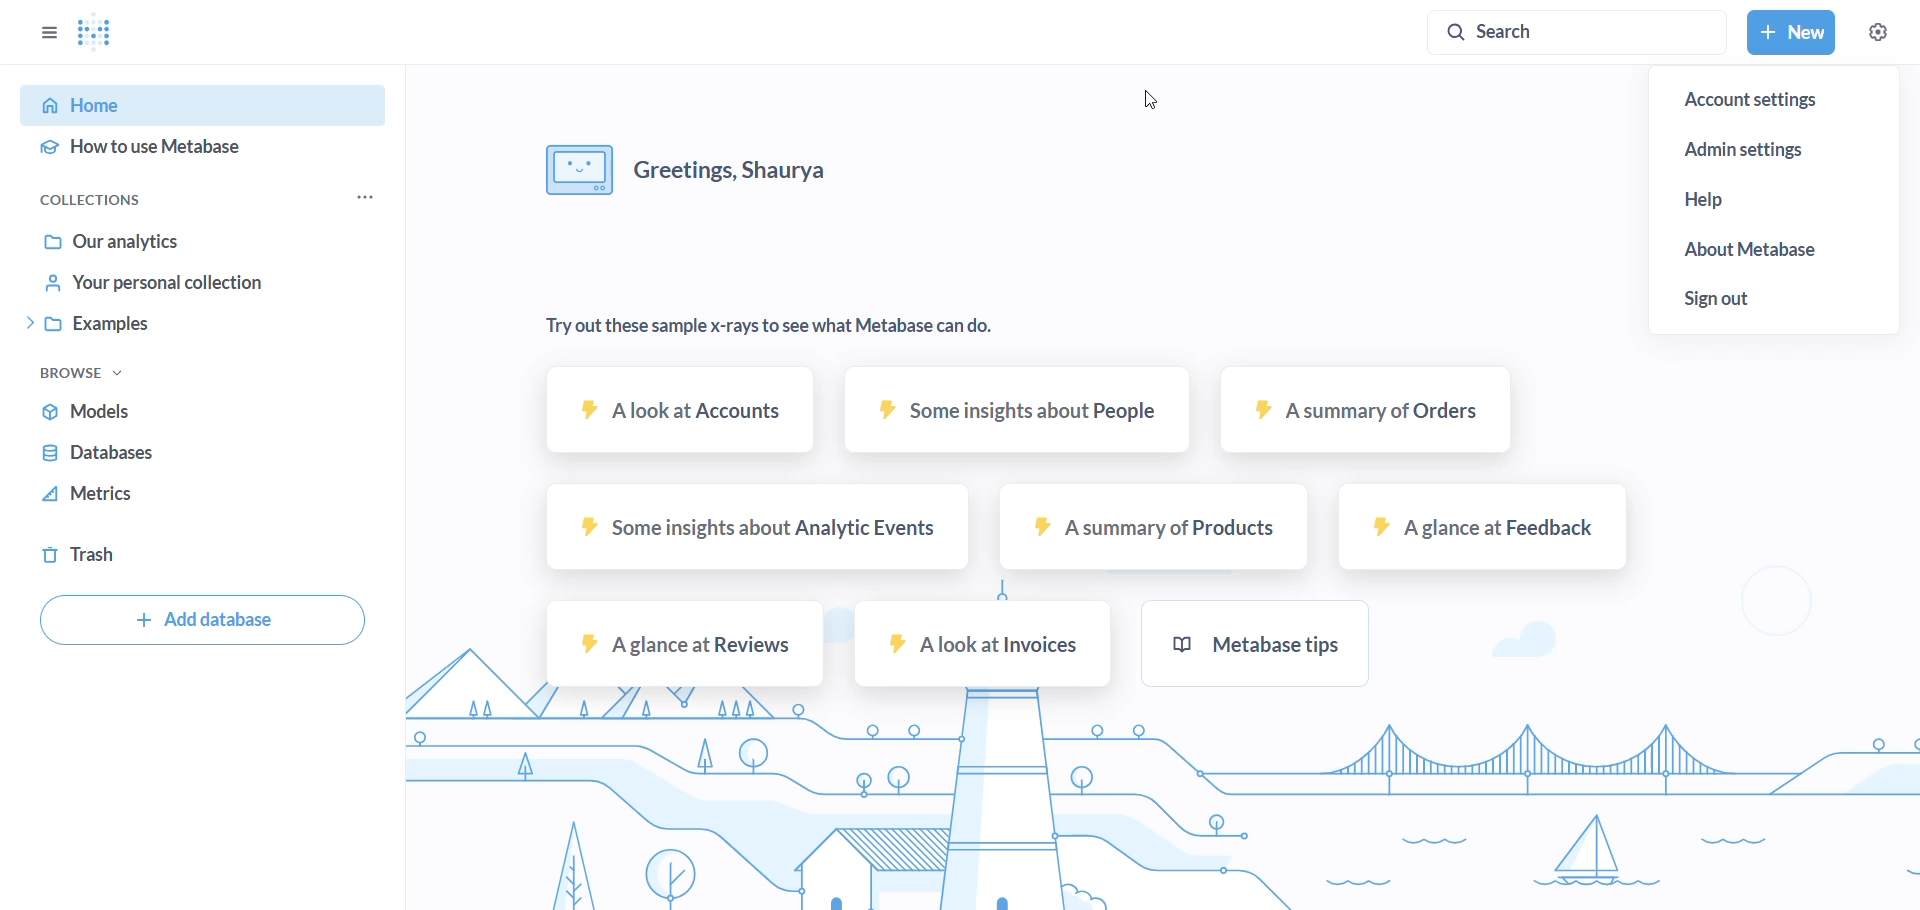 The image size is (1920, 910). Describe the element at coordinates (1775, 152) in the screenshot. I see `admin settings` at that location.